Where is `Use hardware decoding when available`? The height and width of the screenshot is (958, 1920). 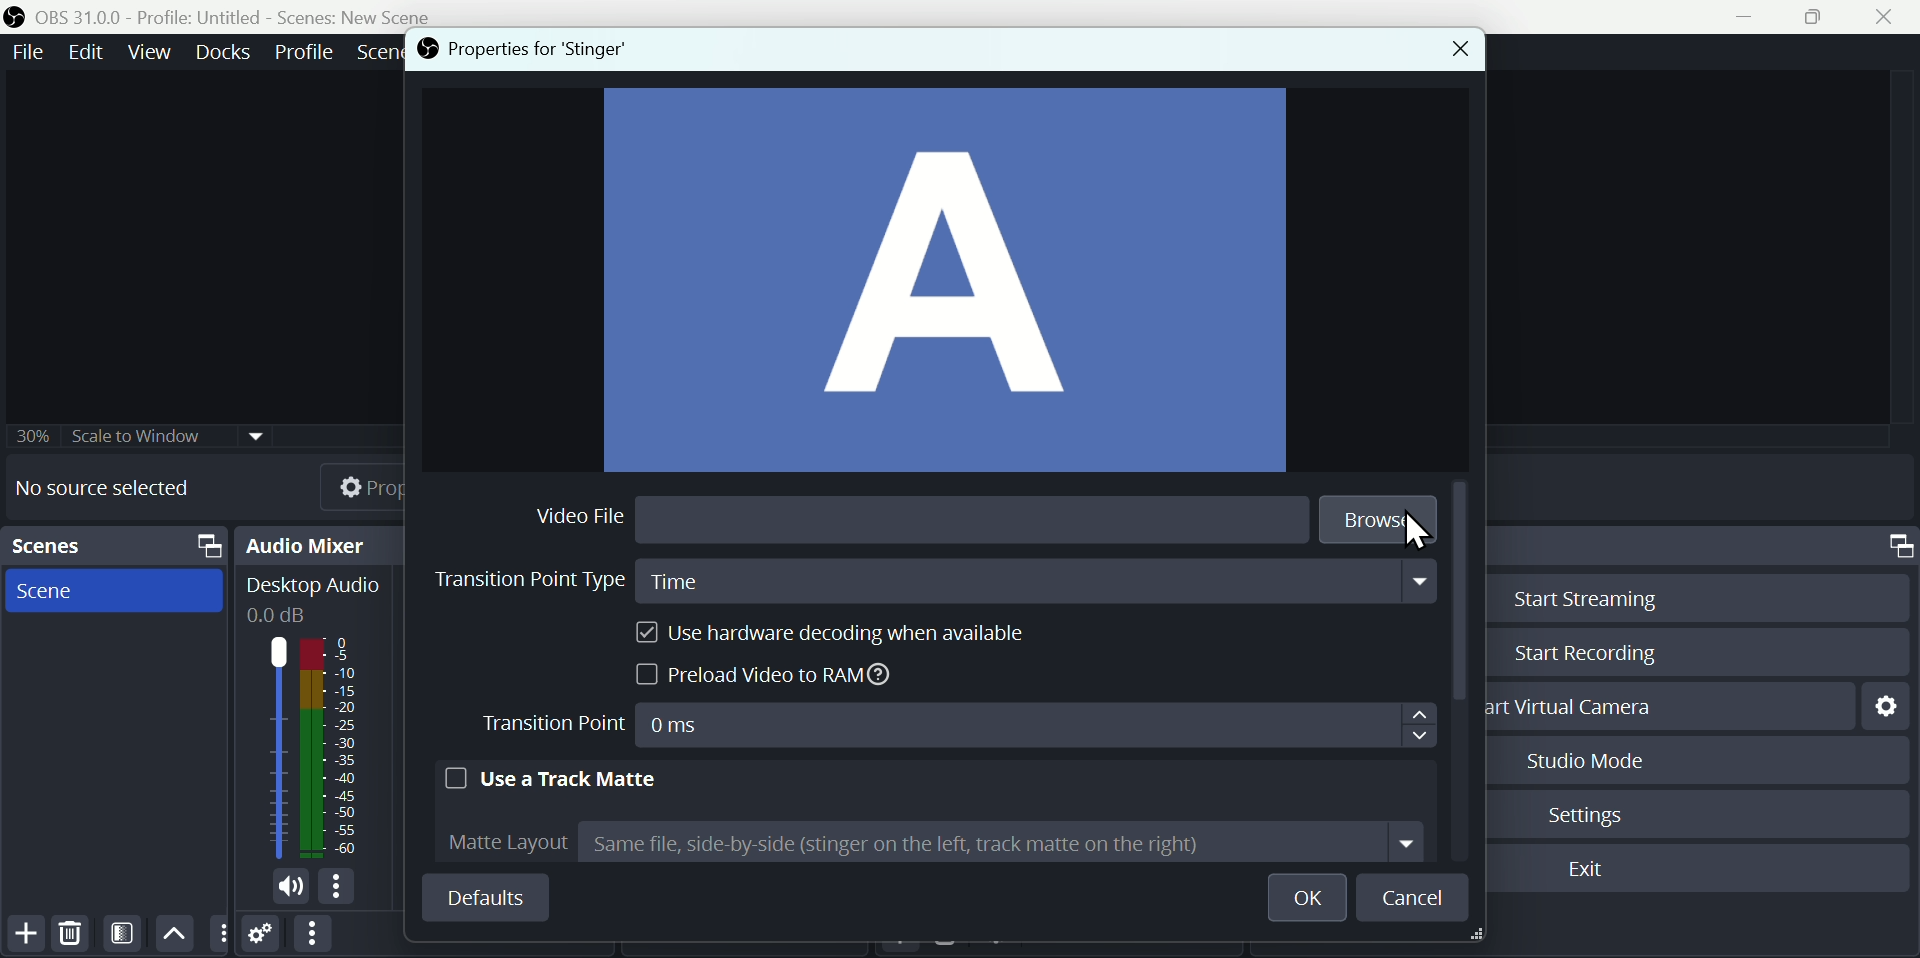 Use hardware decoding when available is located at coordinates (822, 633).